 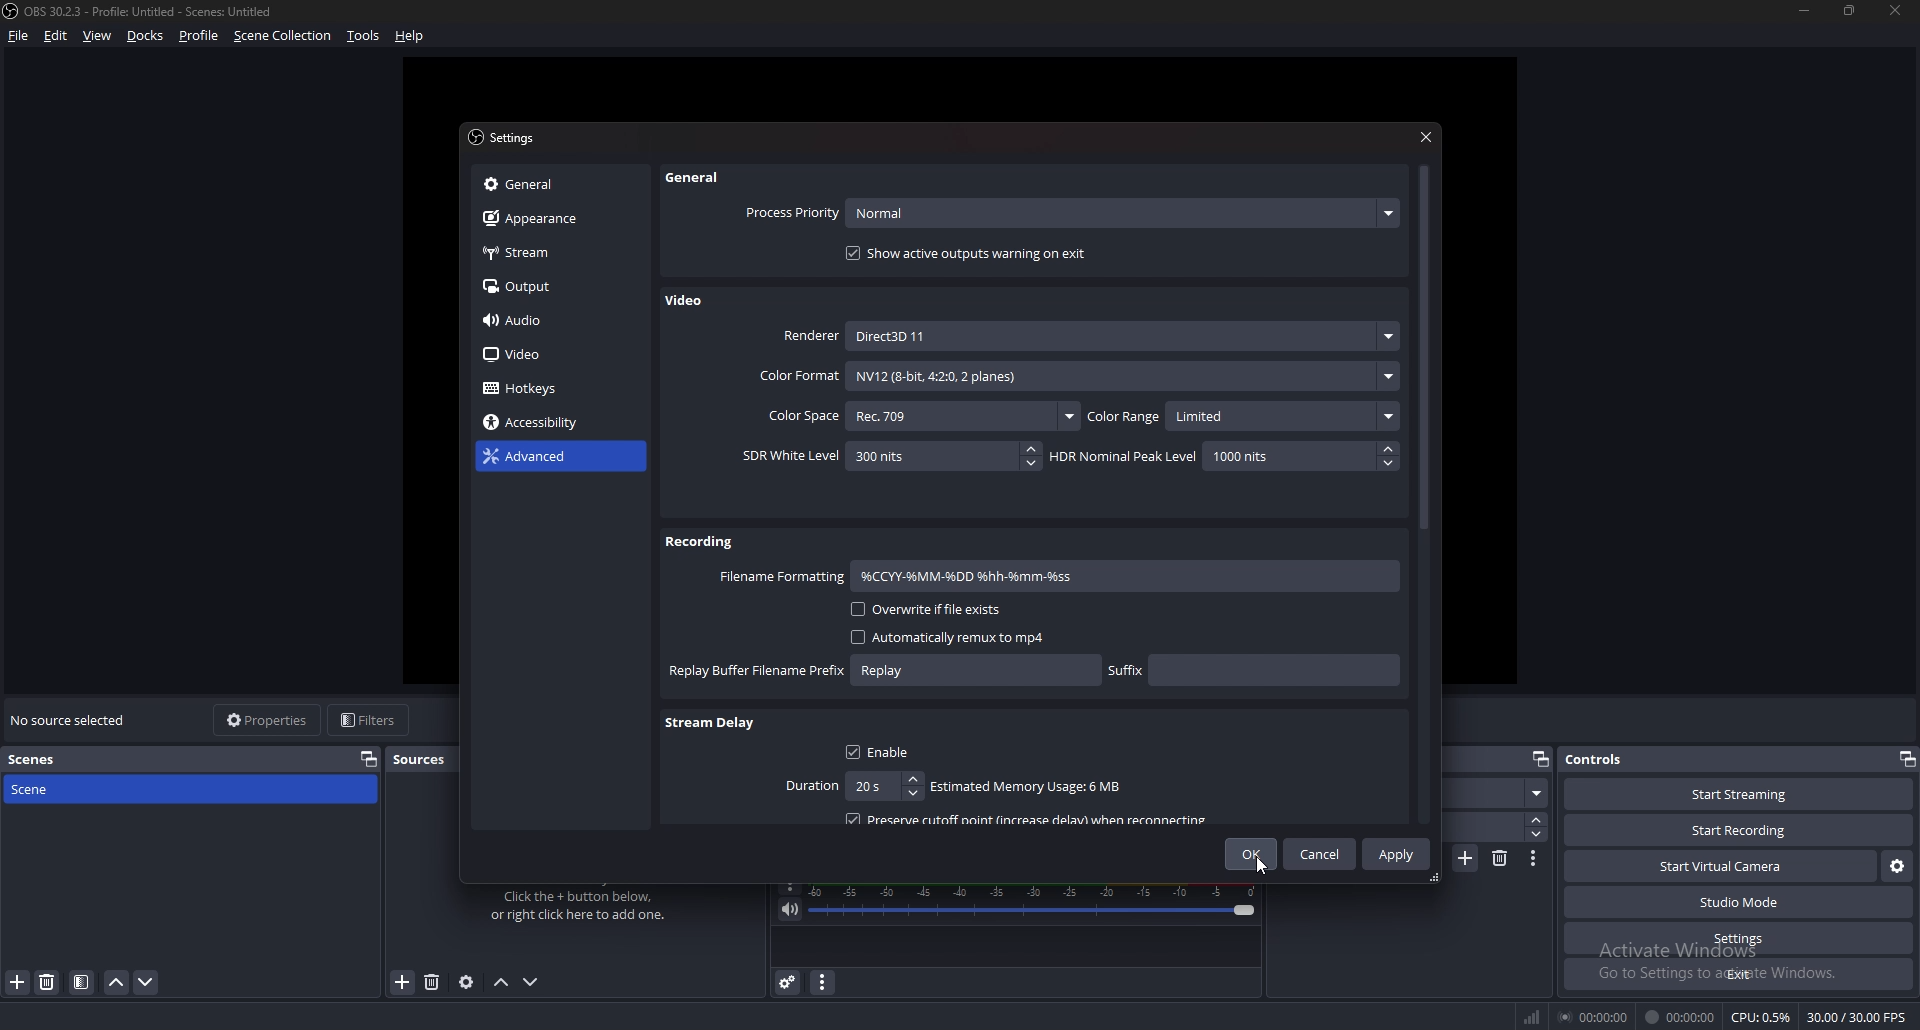 What do you see at coordinates (432, 982) in the screenshot?
I see `remove source` at bounding box center [432, 982].